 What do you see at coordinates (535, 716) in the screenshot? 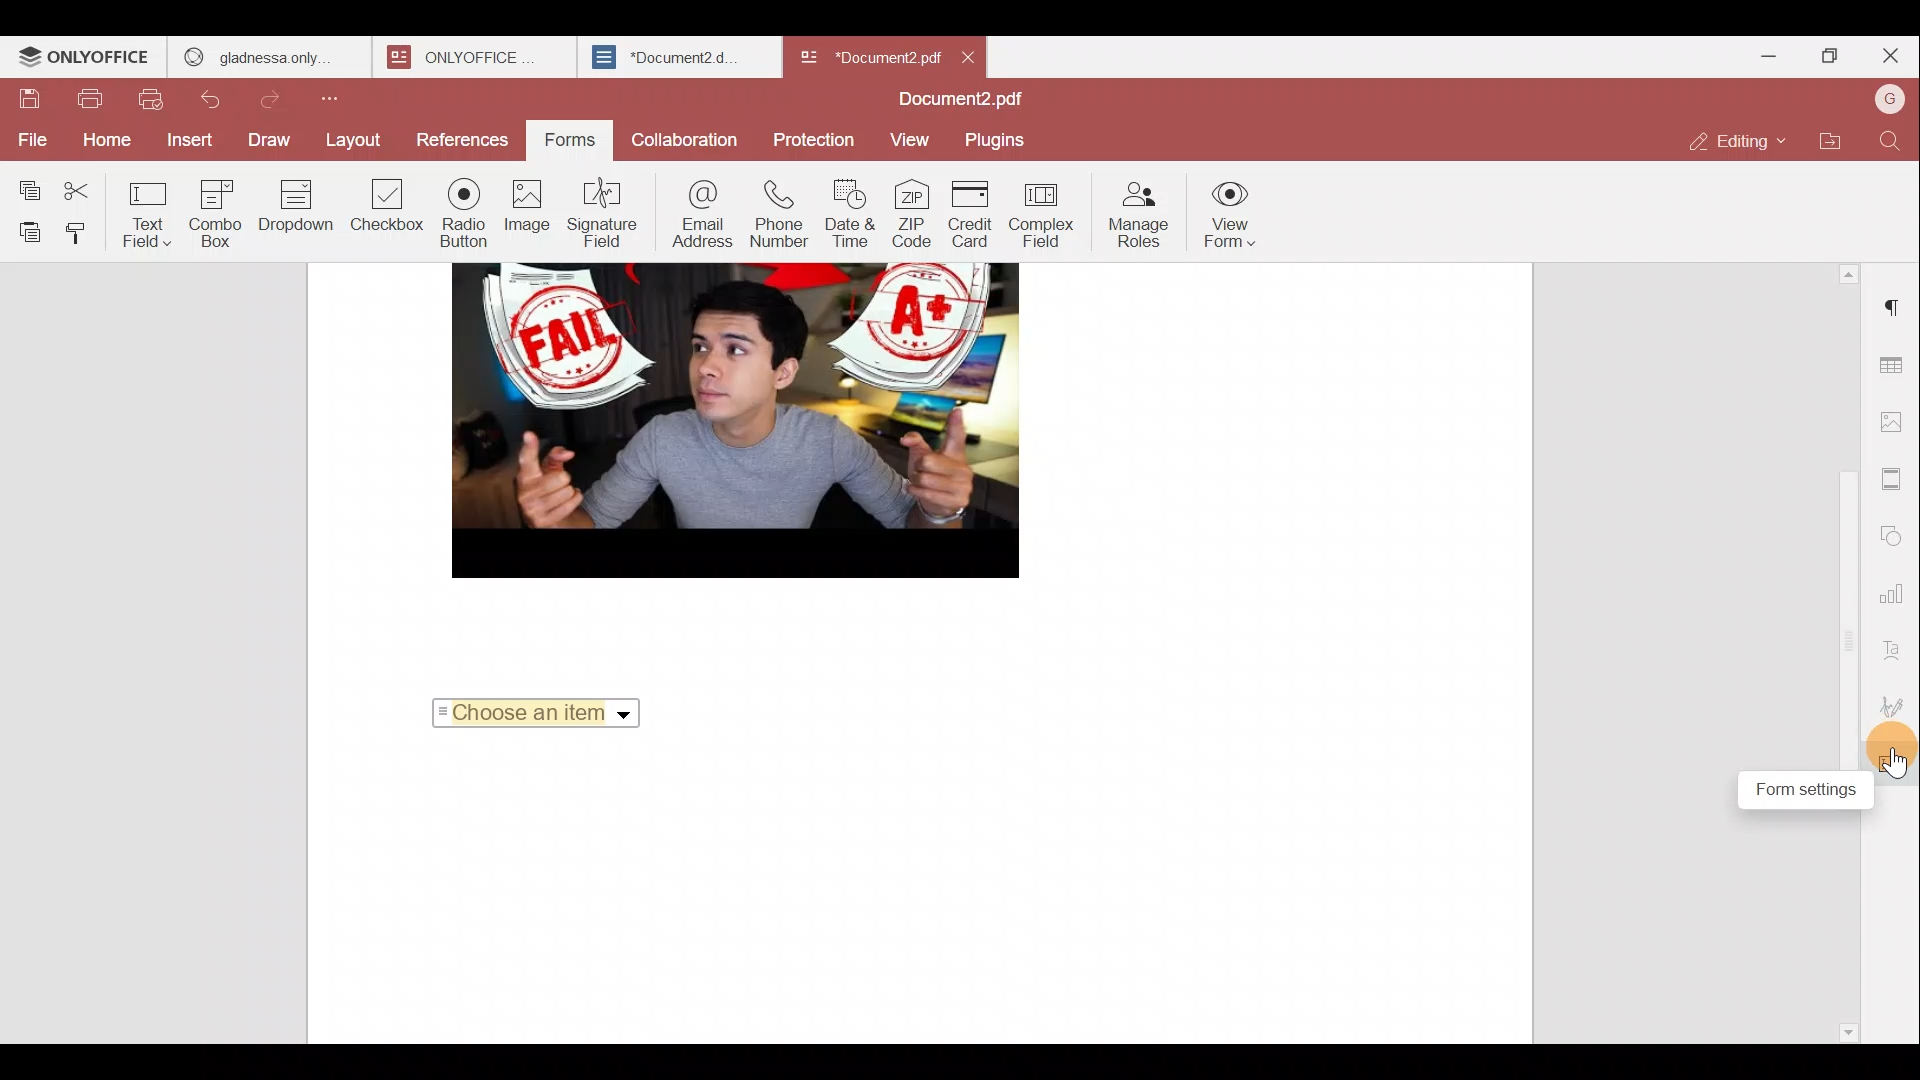
I see `Choose an item` at bounding box center [535, 716].